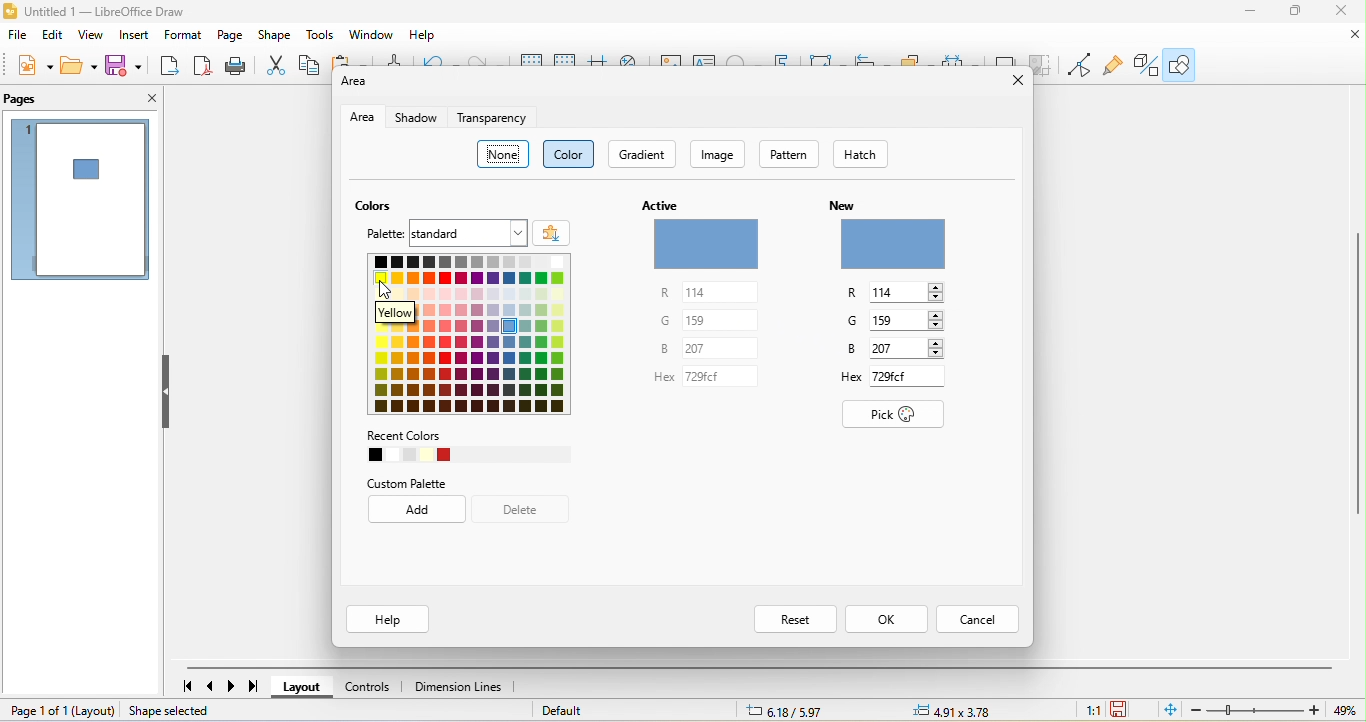  What do you see at coordinates (127, 65) in the screenshot?
I see `save` at bounding box center [127, 65].